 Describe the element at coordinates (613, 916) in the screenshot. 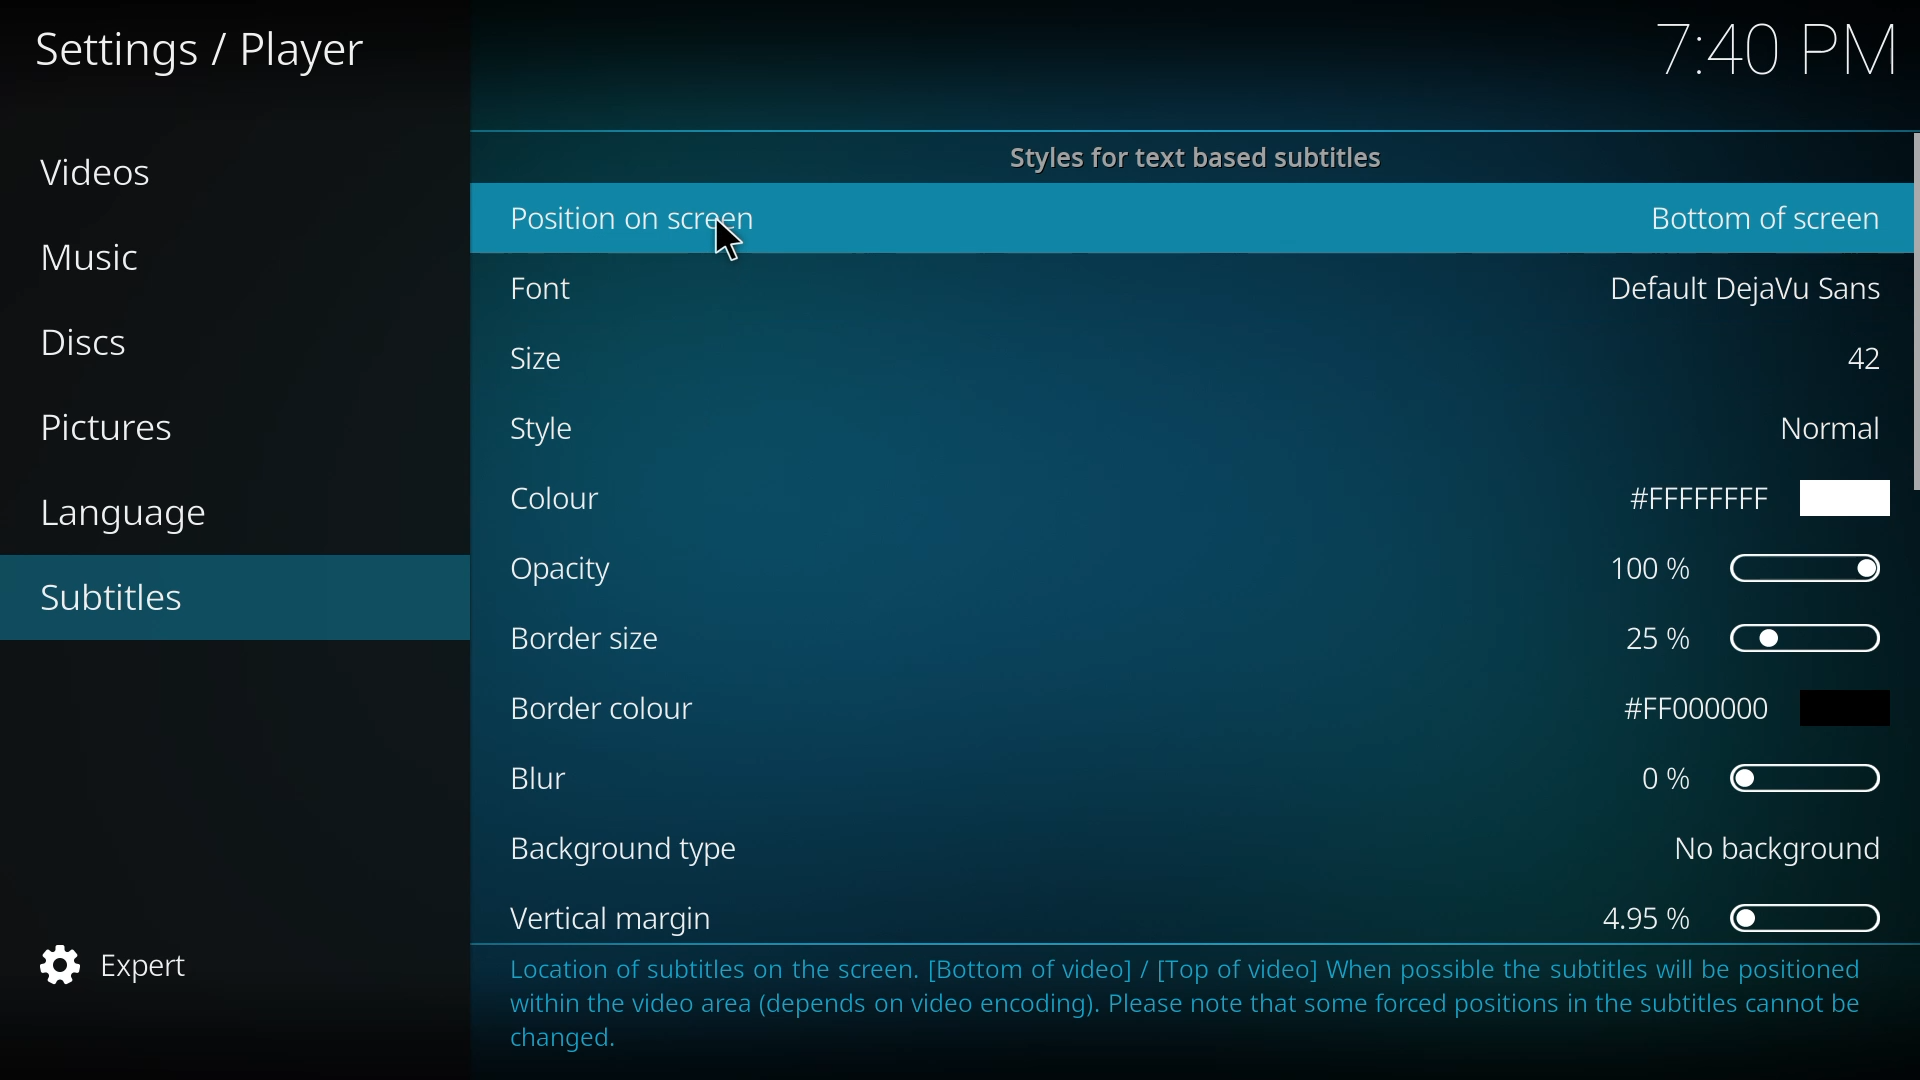

I see `vertical margin` at that location.